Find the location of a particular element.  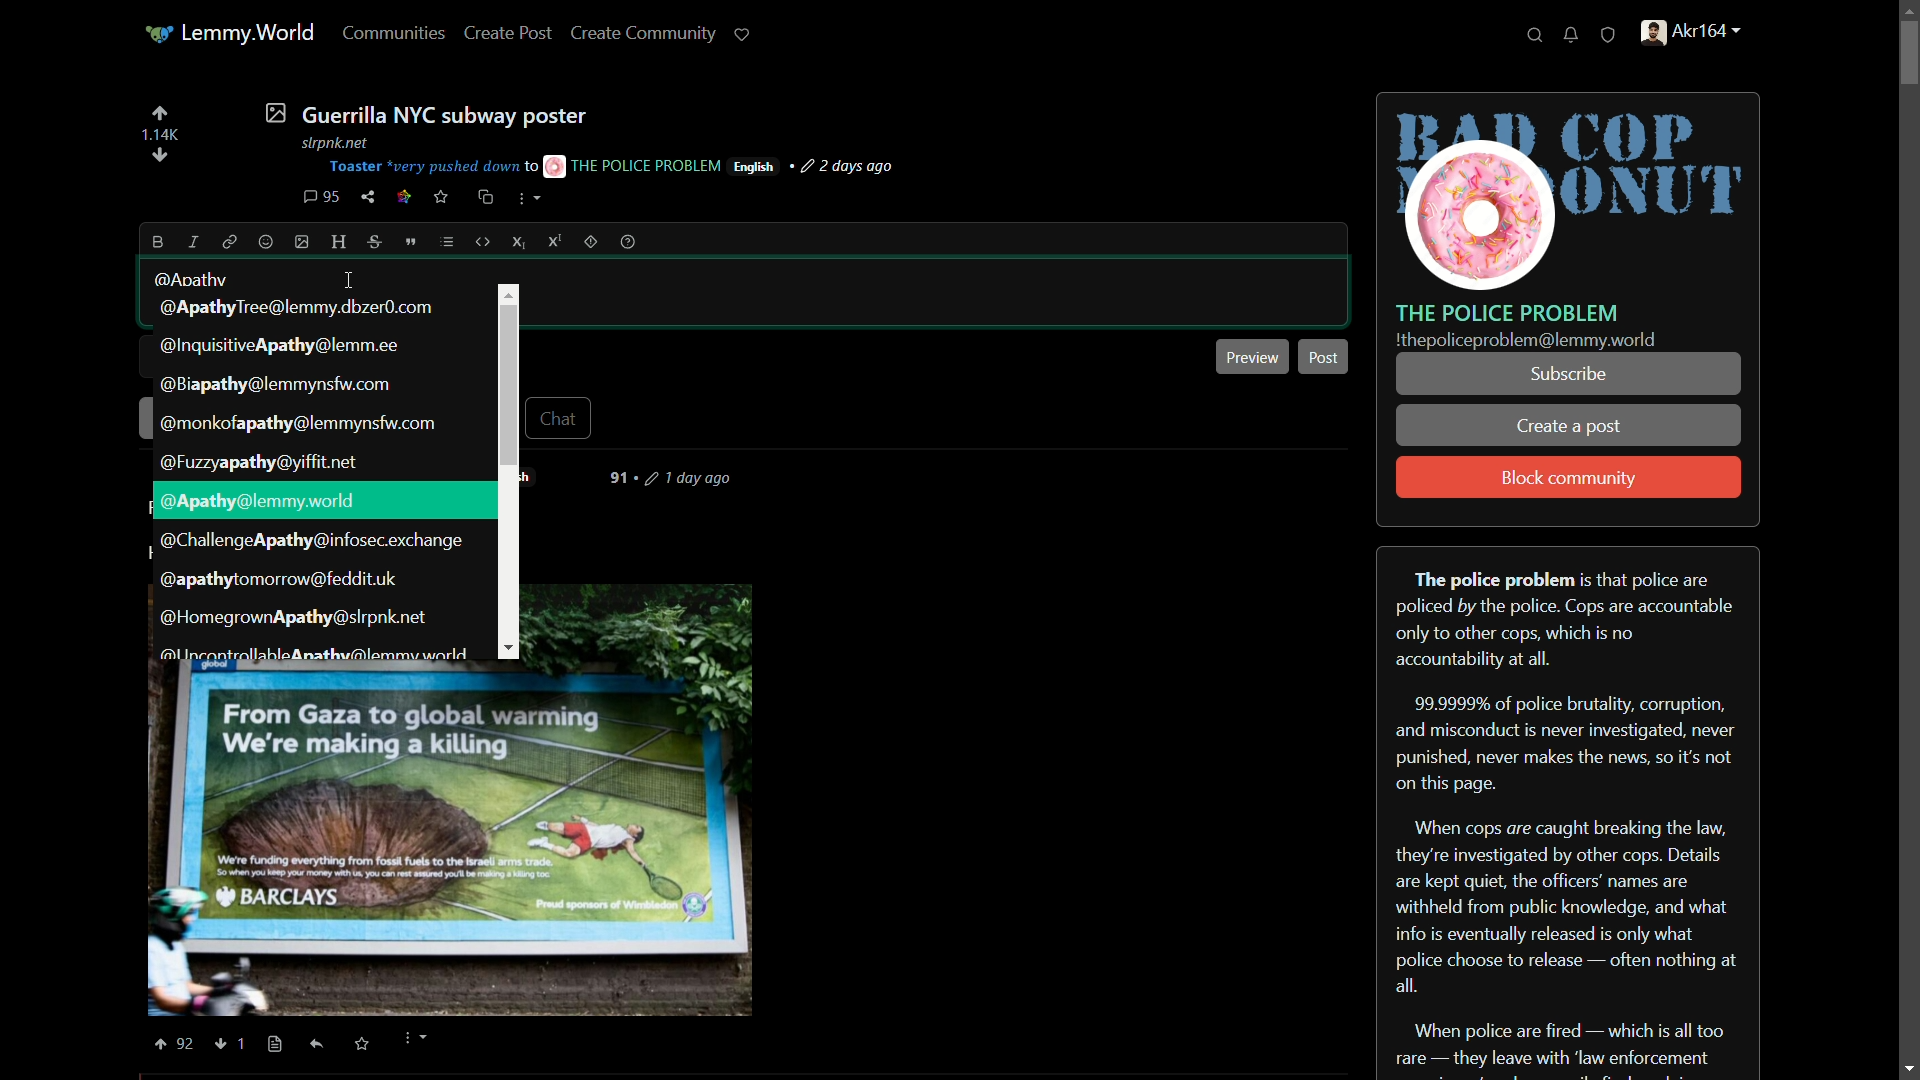

 is located at coordinates (222, 1045).